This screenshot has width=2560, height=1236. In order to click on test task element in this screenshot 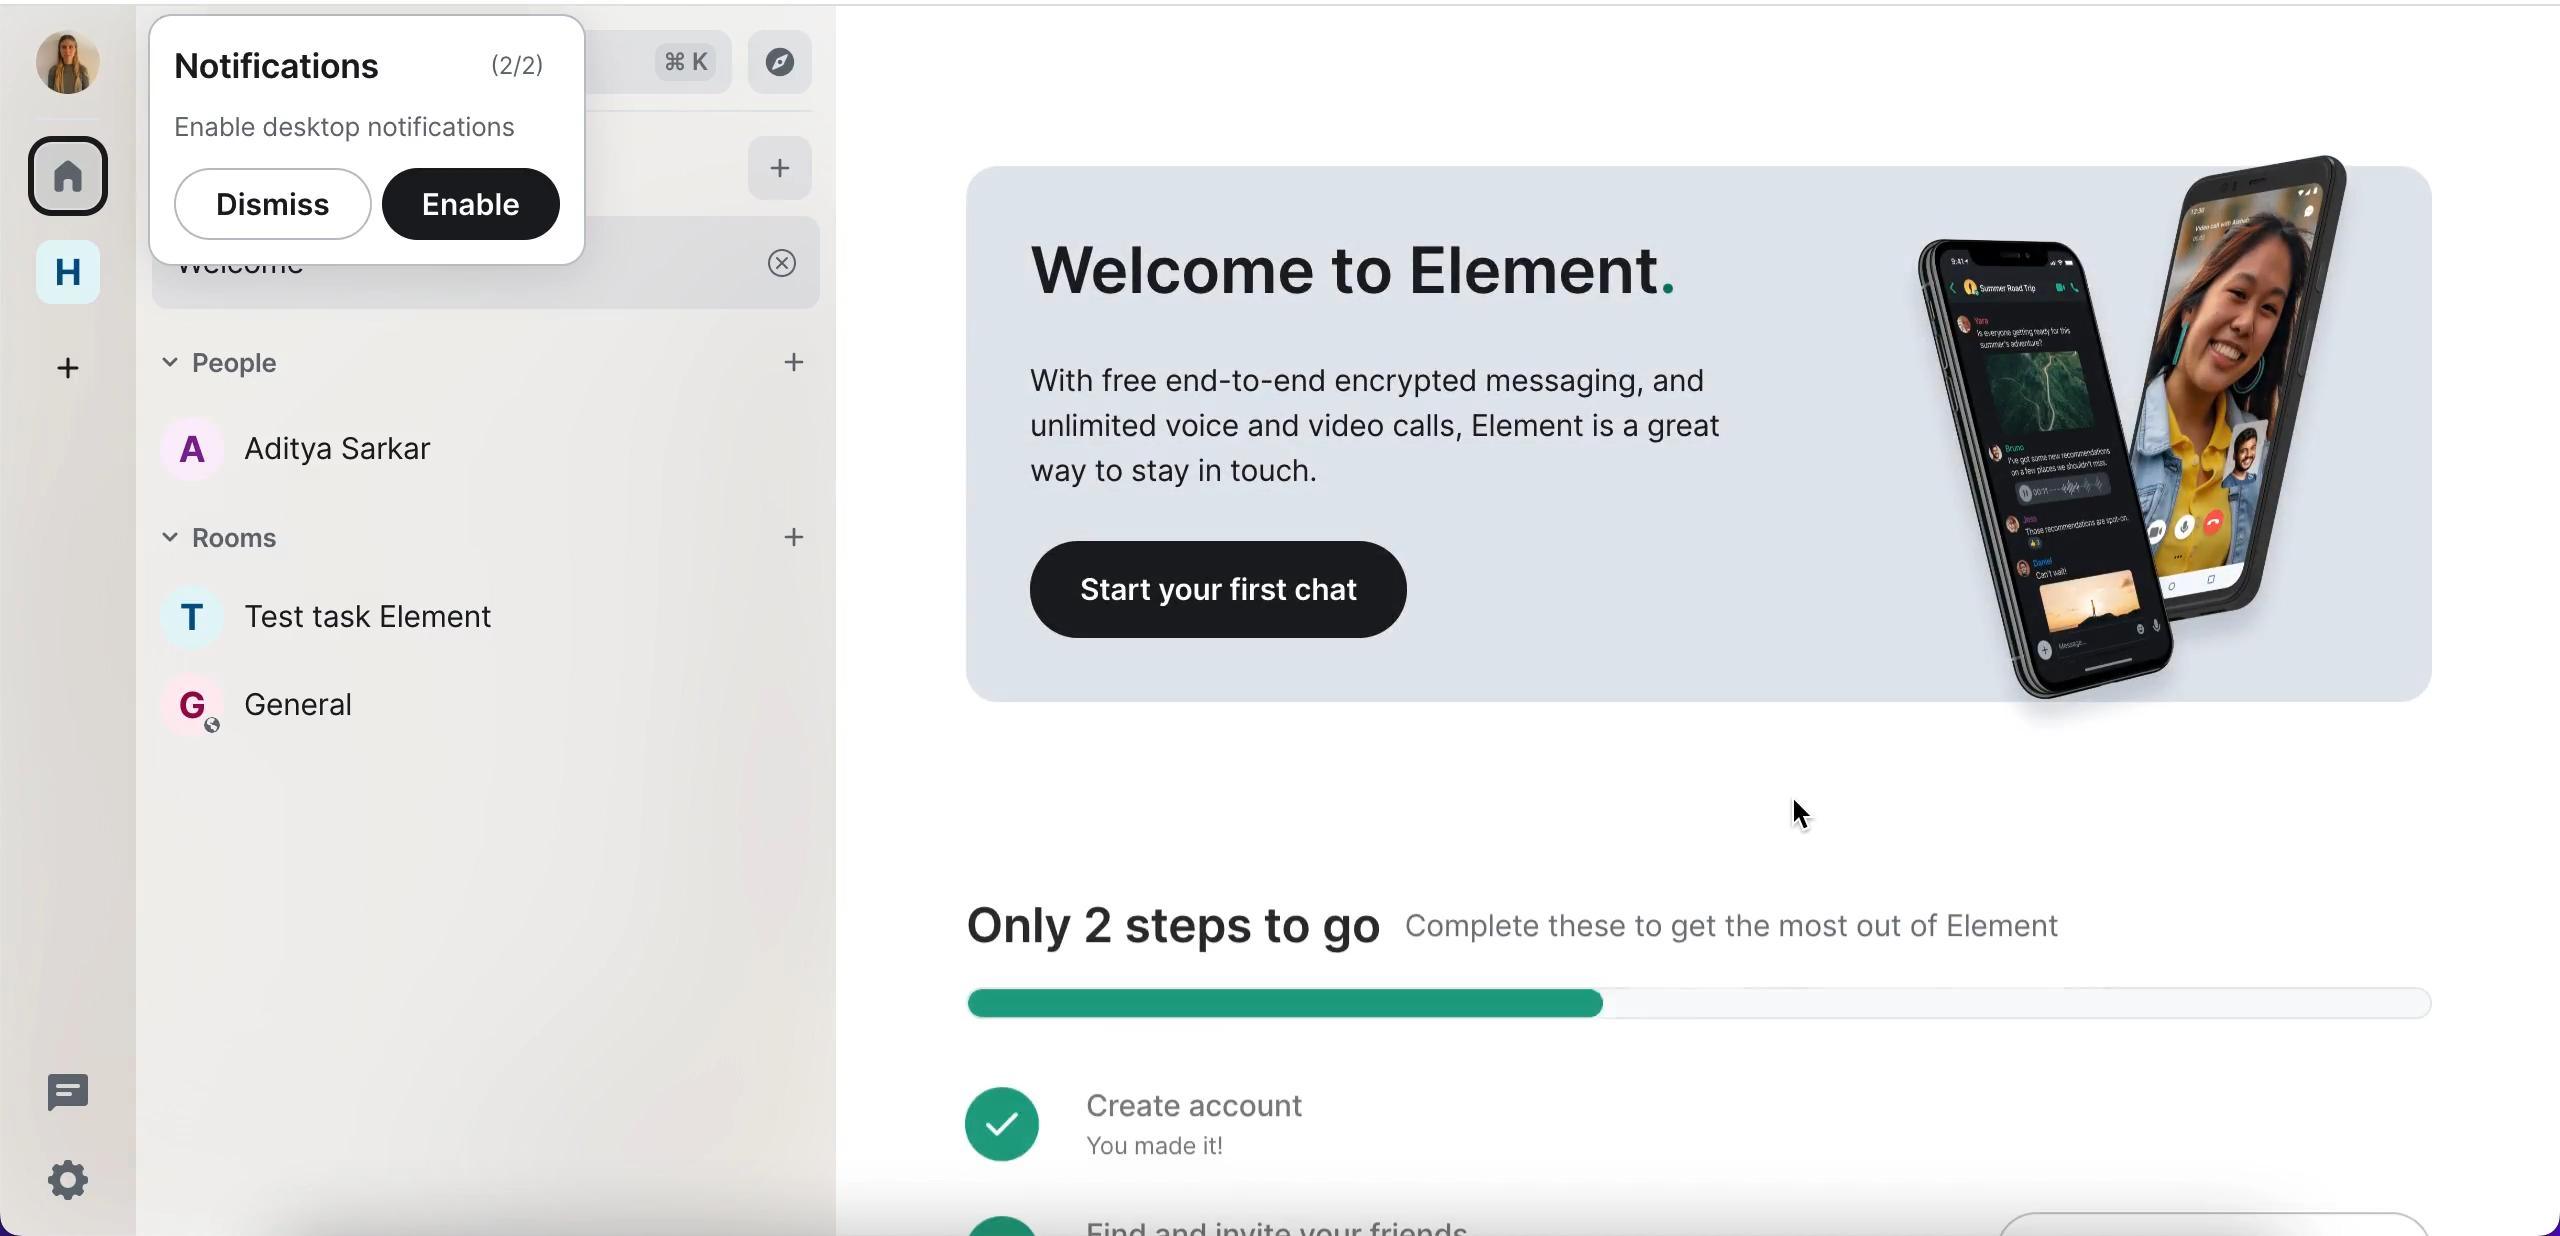, I will do `click(389, 606)`.